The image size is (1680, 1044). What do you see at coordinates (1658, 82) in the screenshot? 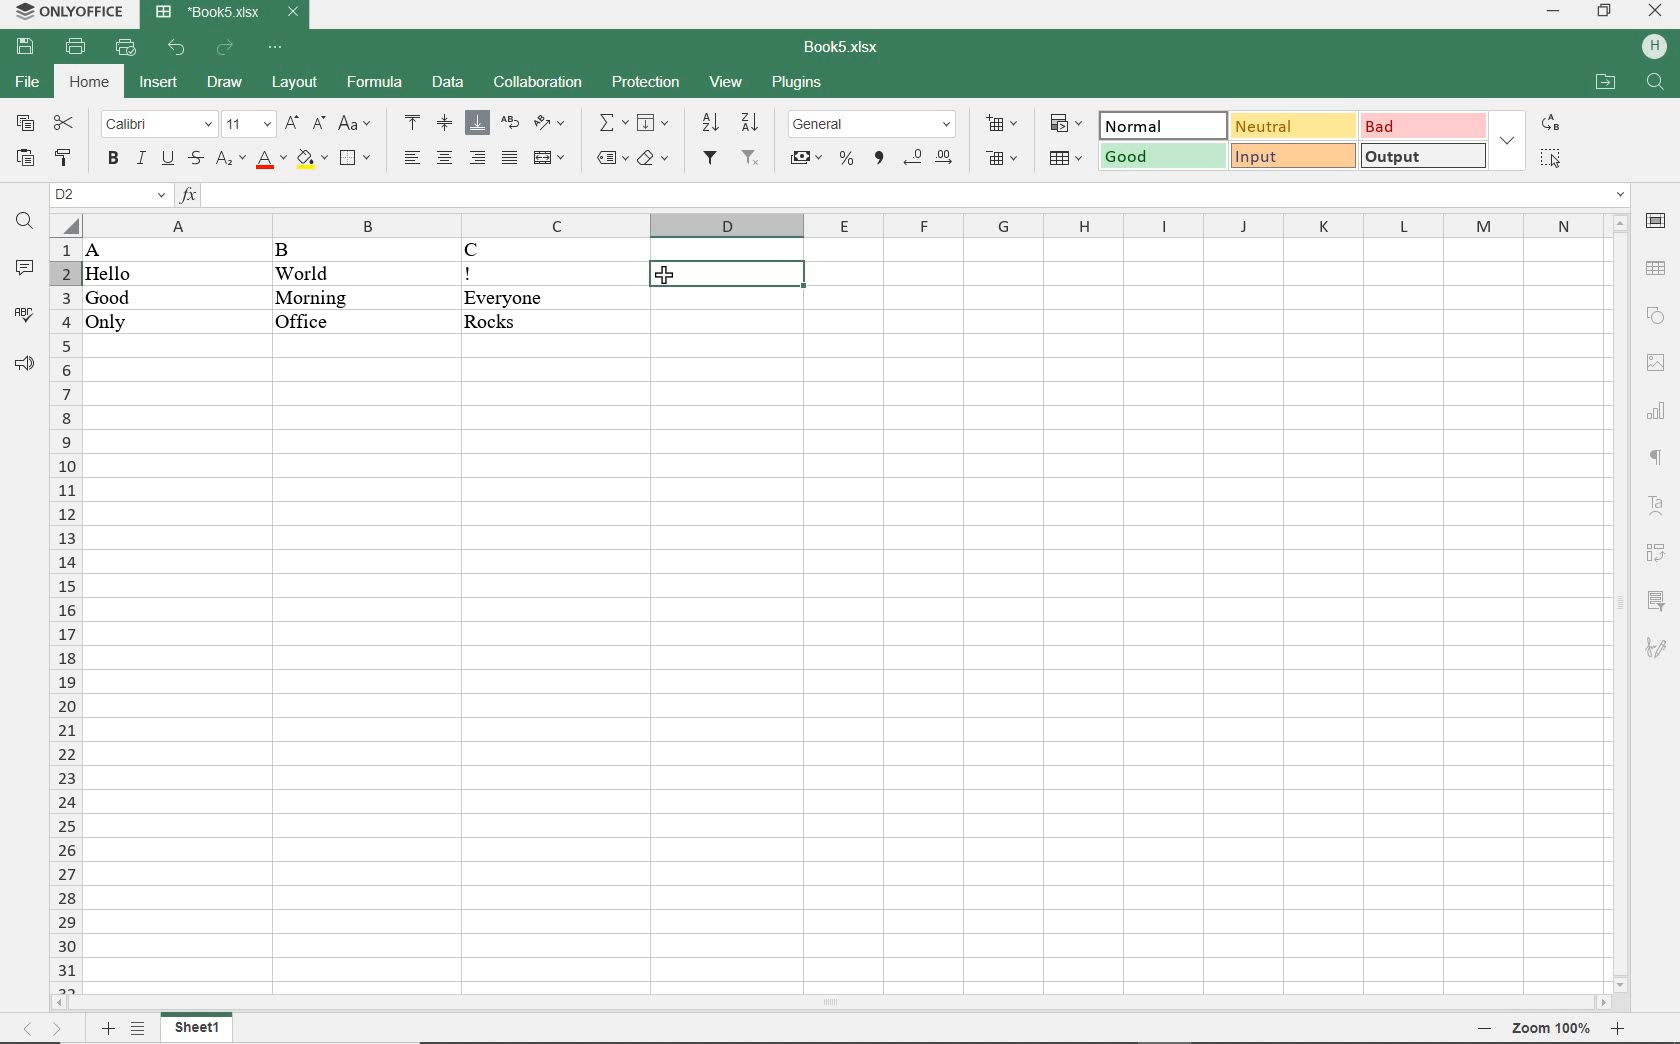
I see `find` at bounding box center [1658, 82].